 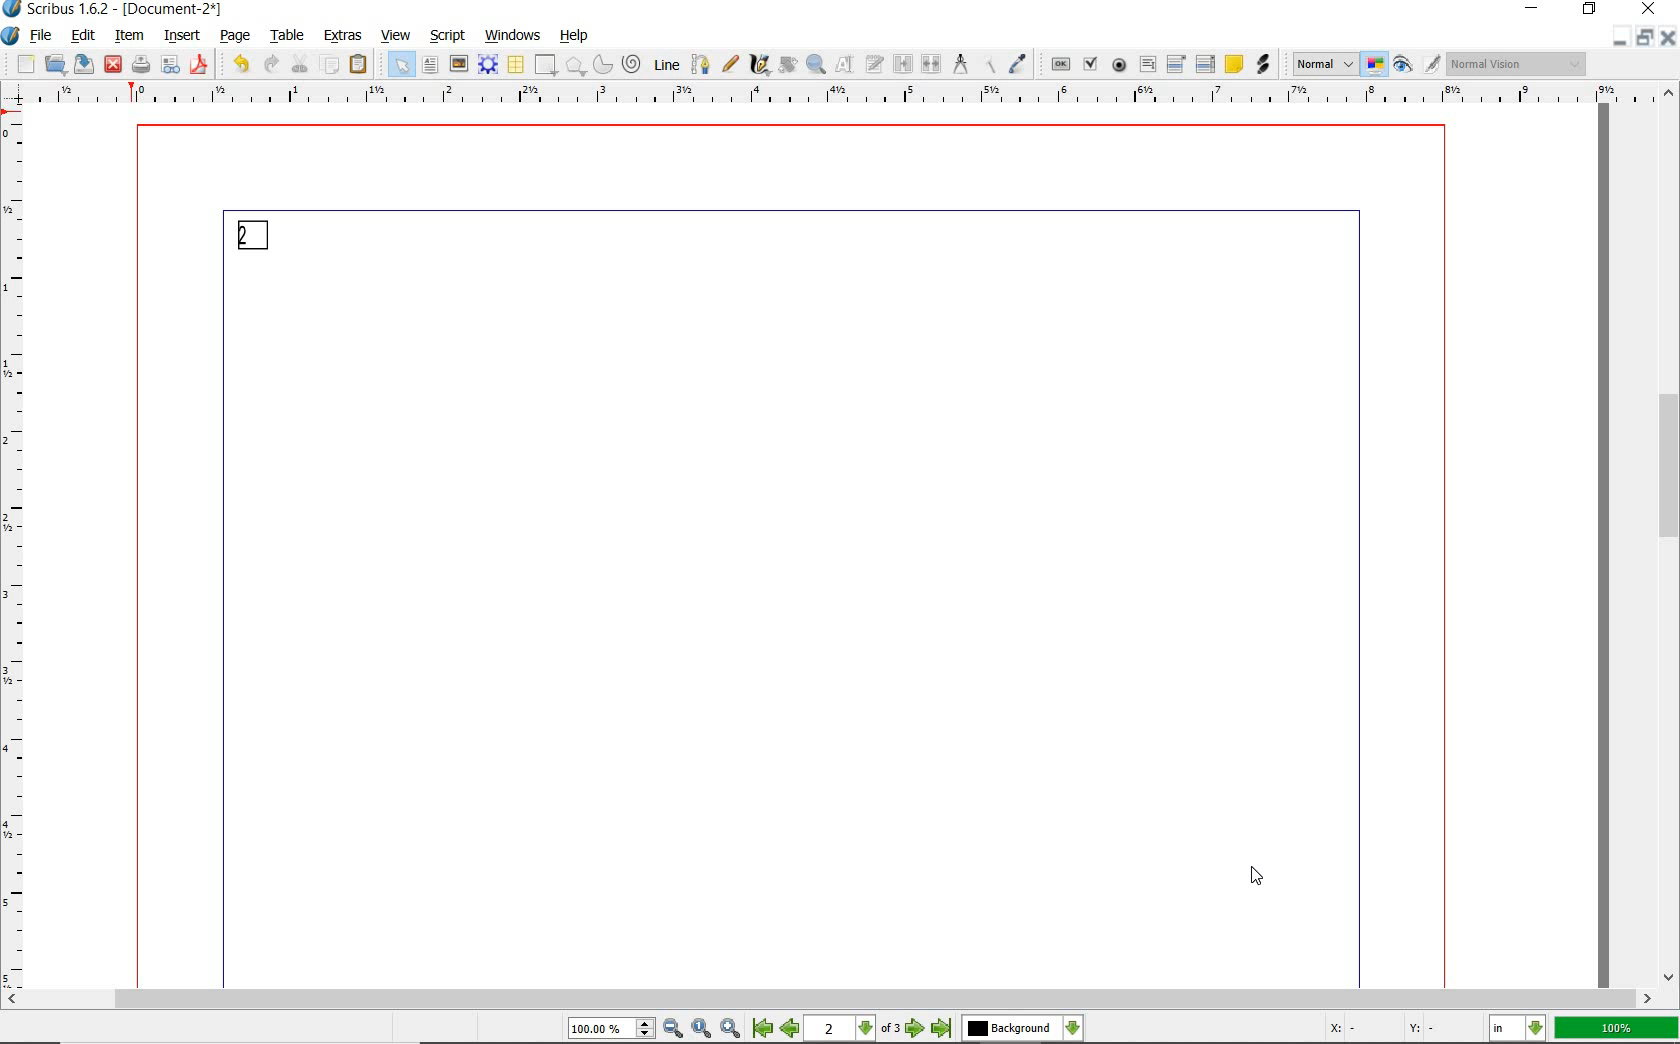 I want to click on Cursor Position AFTER_LAST_ACTION, so click(x=1255, y=876).